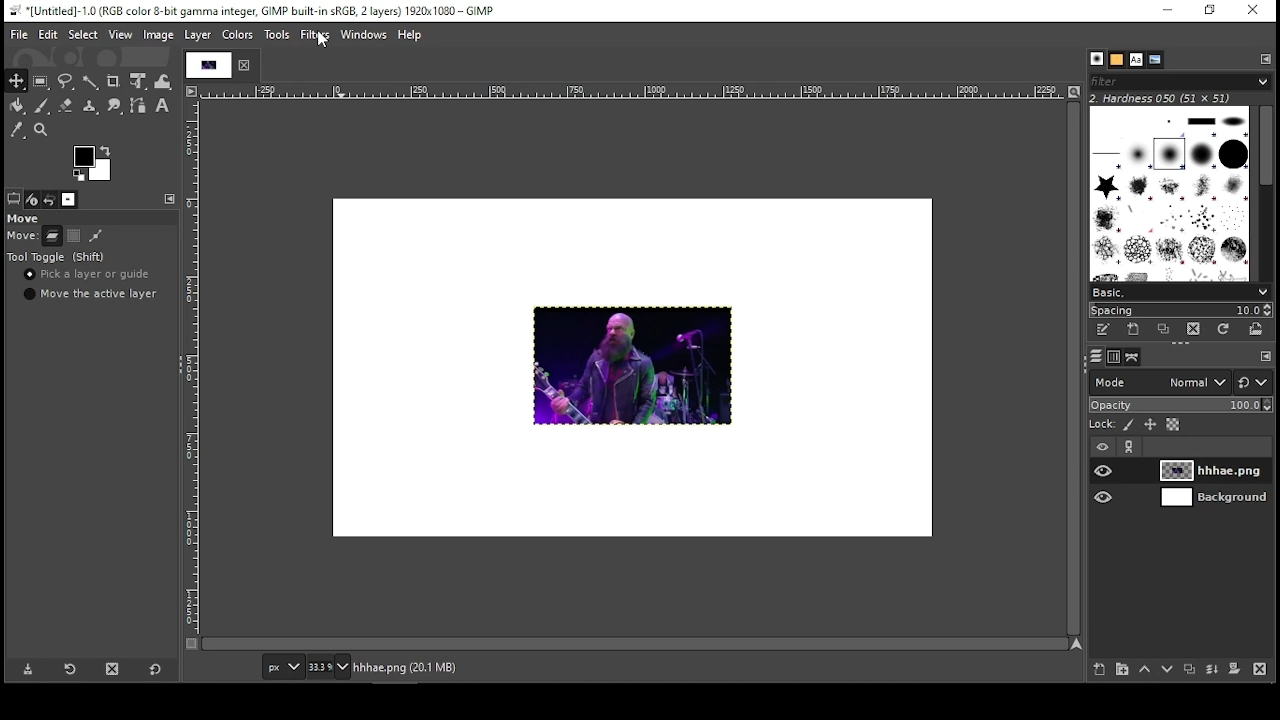 The height and width of the screenshot is (720, 1280). What do you see at coordinates (1124, 669) in the screenshot?
I see `new layer group` at bounding box center [1124, 669].